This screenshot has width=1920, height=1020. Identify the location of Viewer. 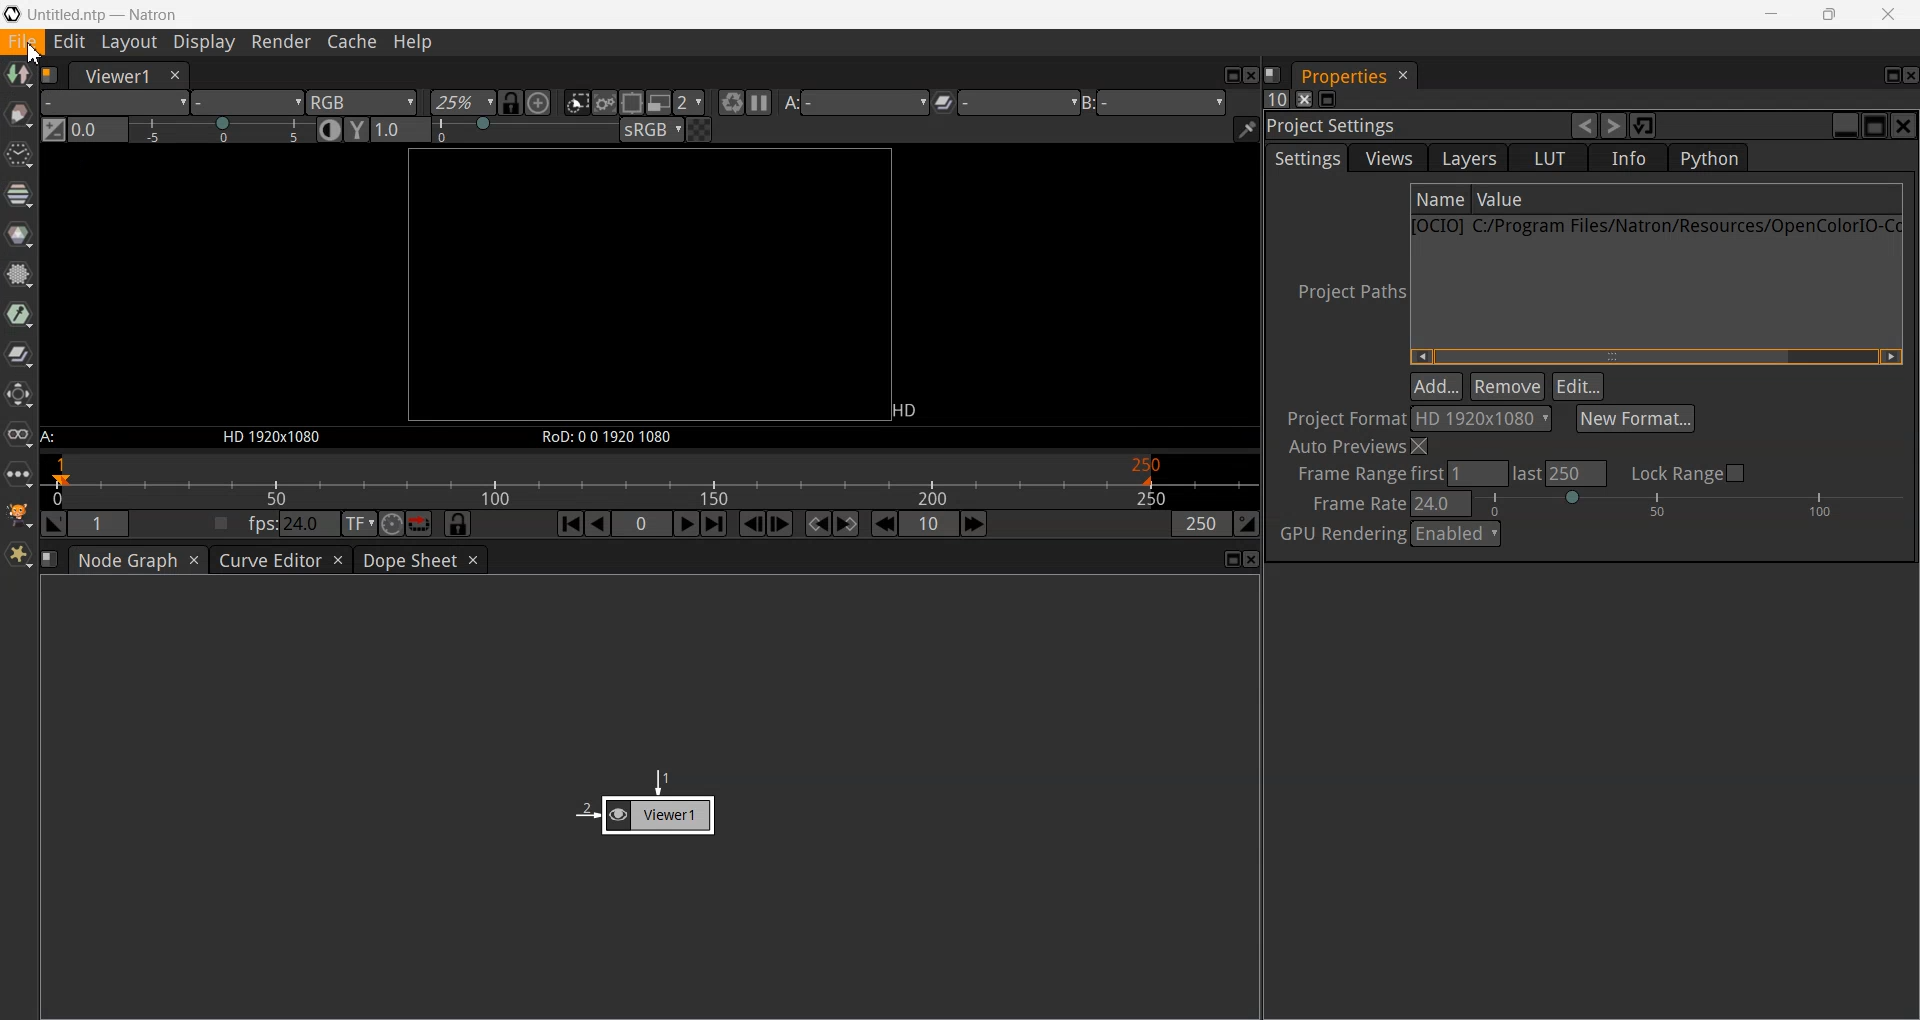
(645, 801).